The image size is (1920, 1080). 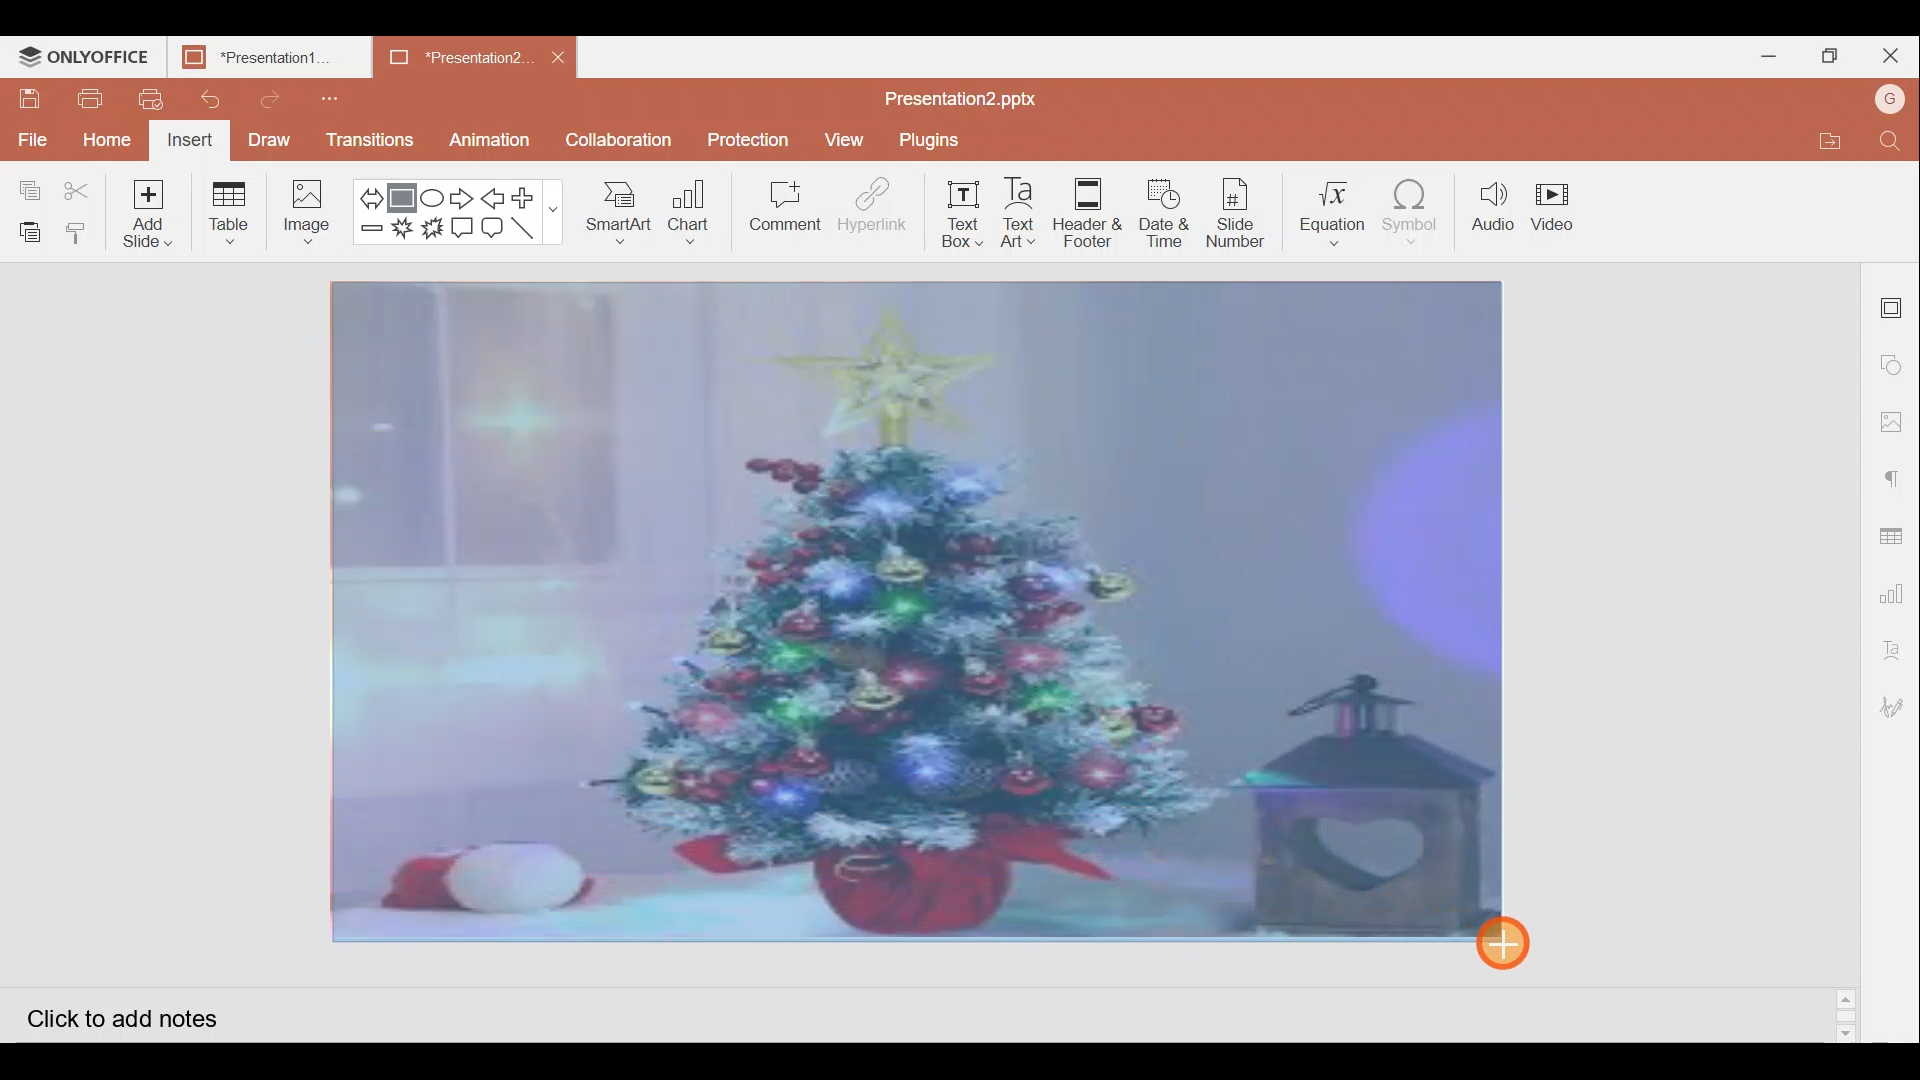 What do you see at coordinates (866, 209) in the screenshot?
I see `Hyperlink` at bounding box center [866, 209].